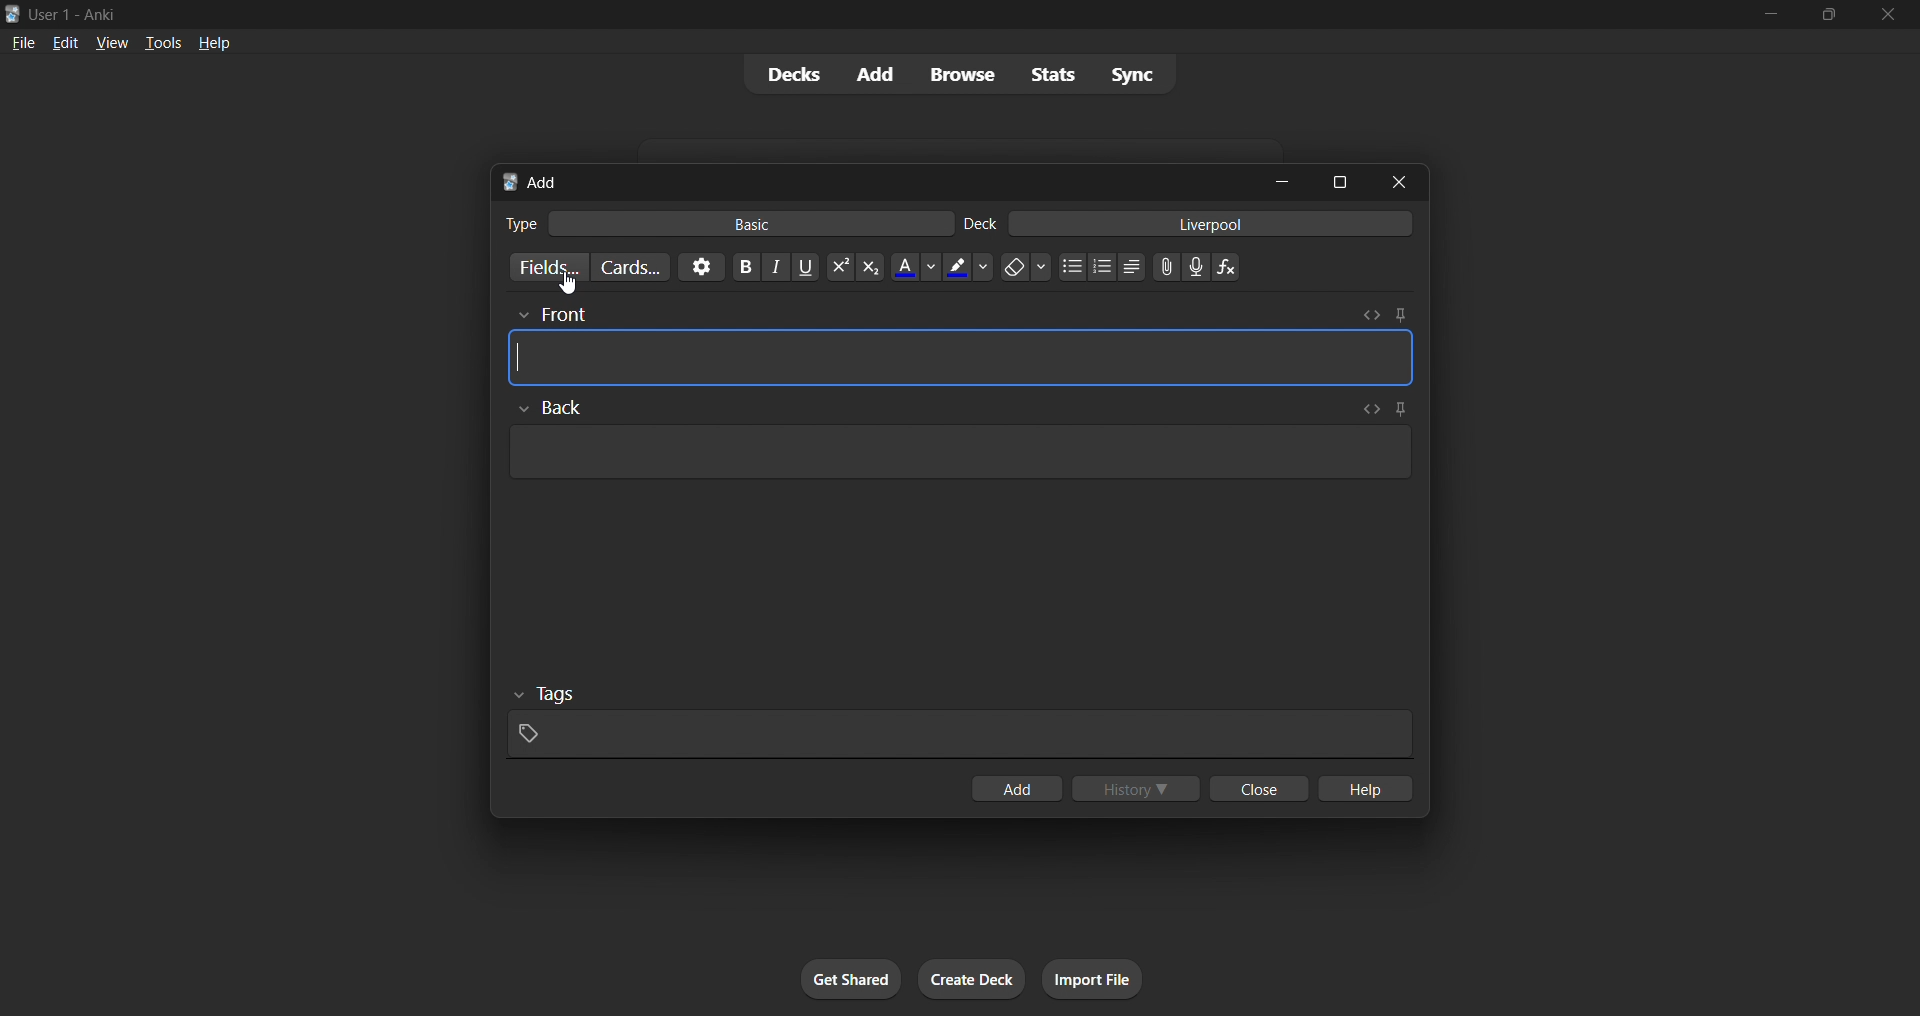 The height and width of the screenshot is (1016, 1920). I want to click on customize fields, so click(545, 267).